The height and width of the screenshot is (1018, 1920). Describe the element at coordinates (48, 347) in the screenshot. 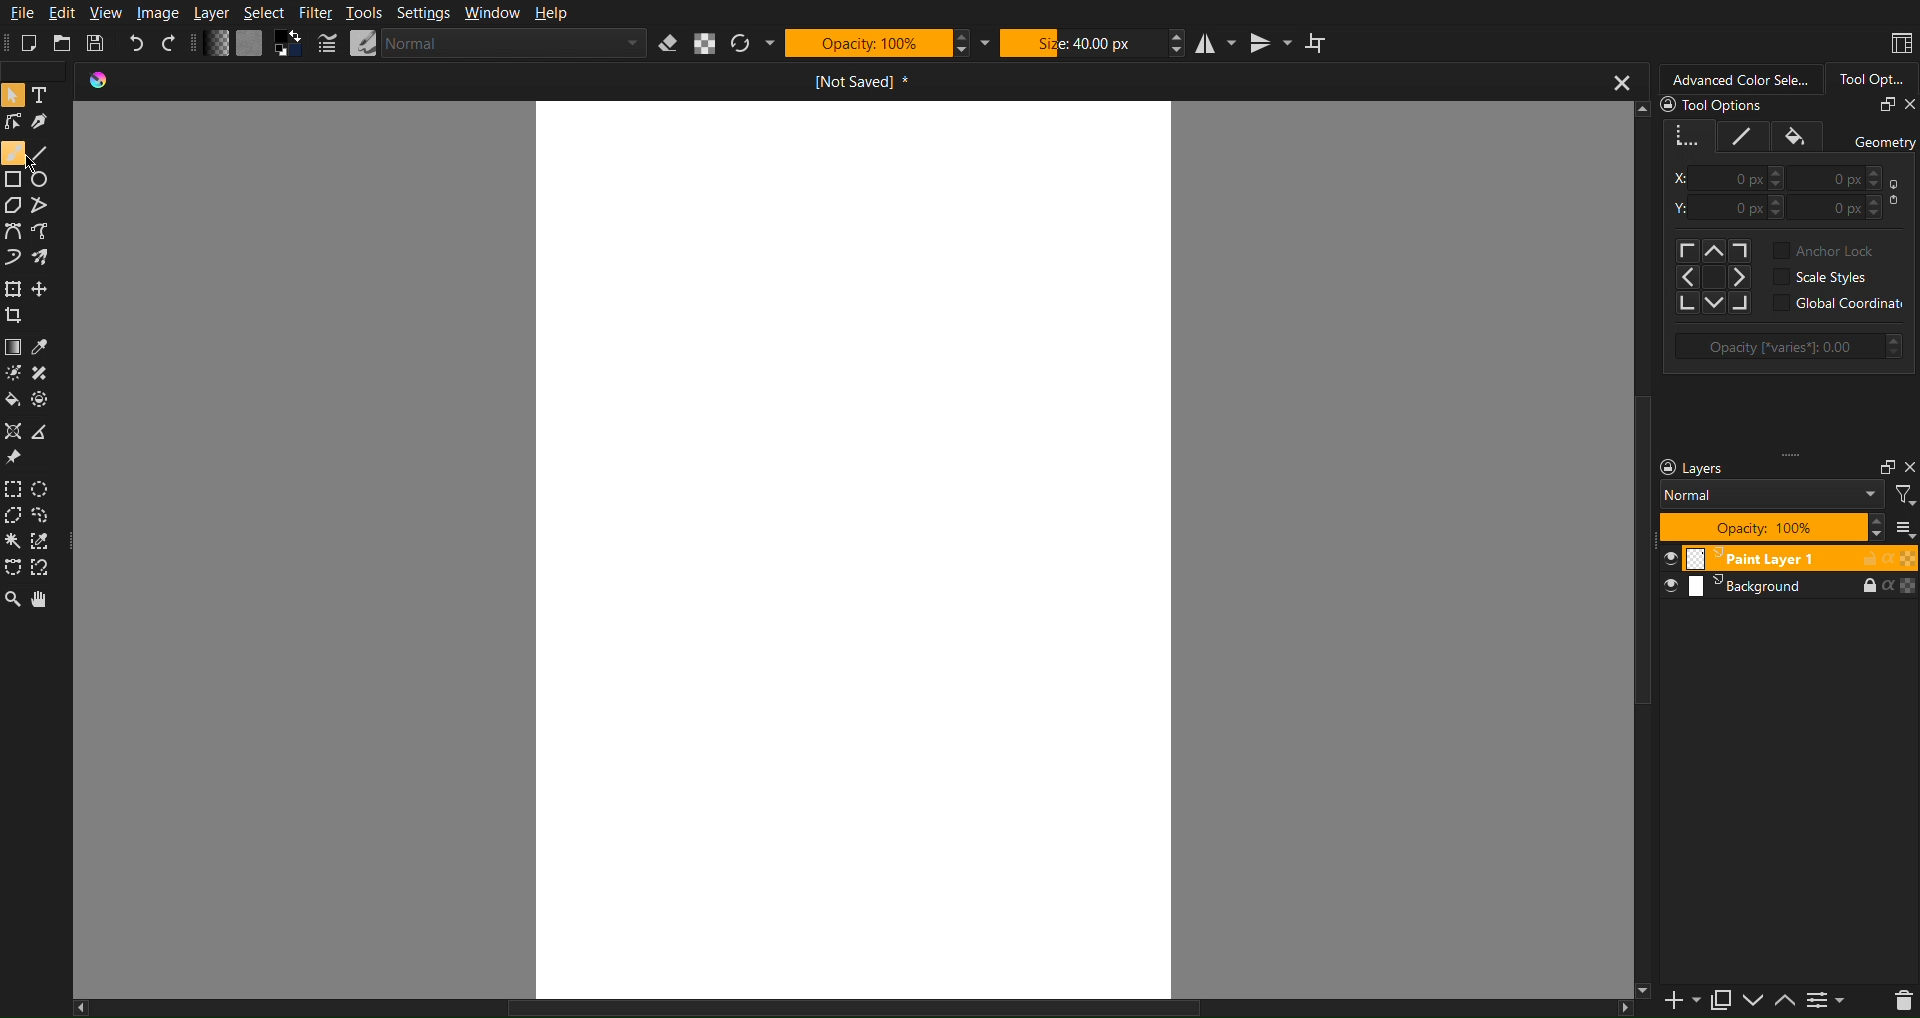

I see `Color Picker` at that location.